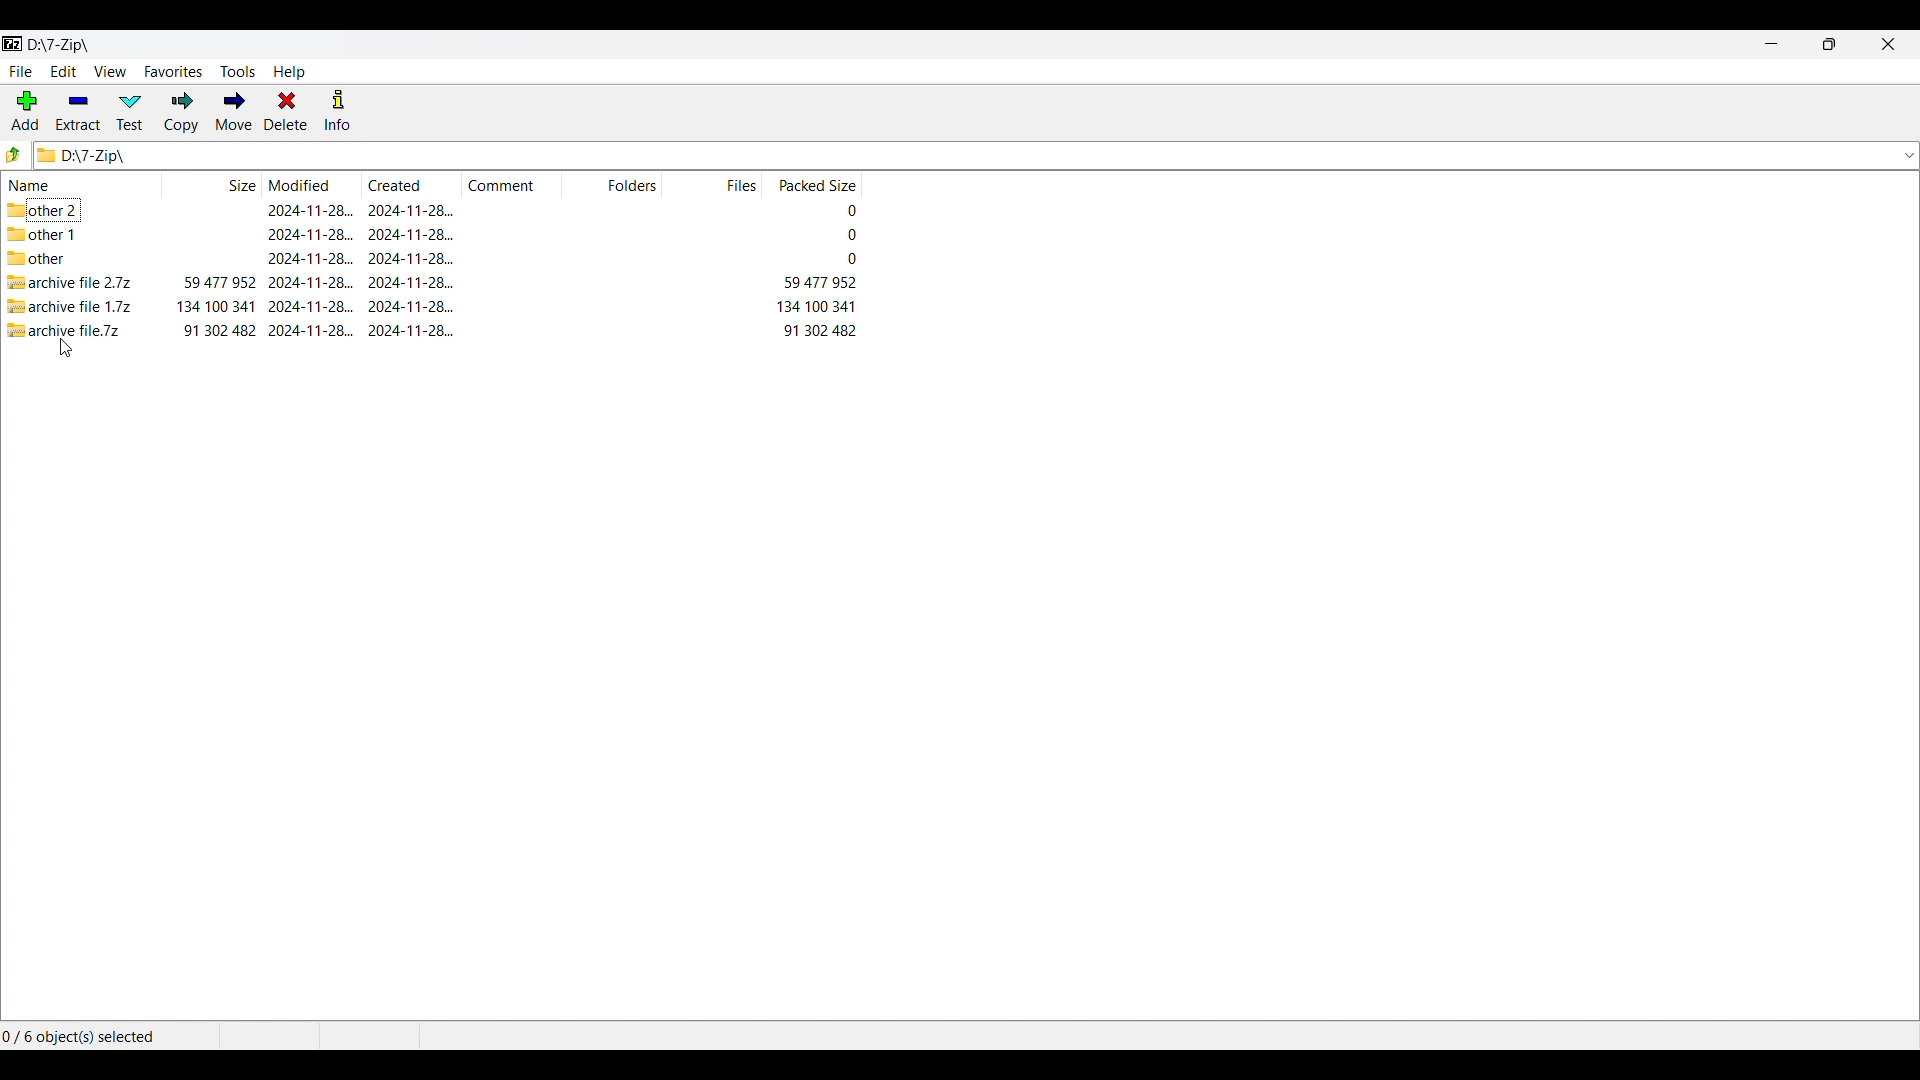  Describe the element at coordinates (413, 184) in the screenshot. I see `Created column` at that location.